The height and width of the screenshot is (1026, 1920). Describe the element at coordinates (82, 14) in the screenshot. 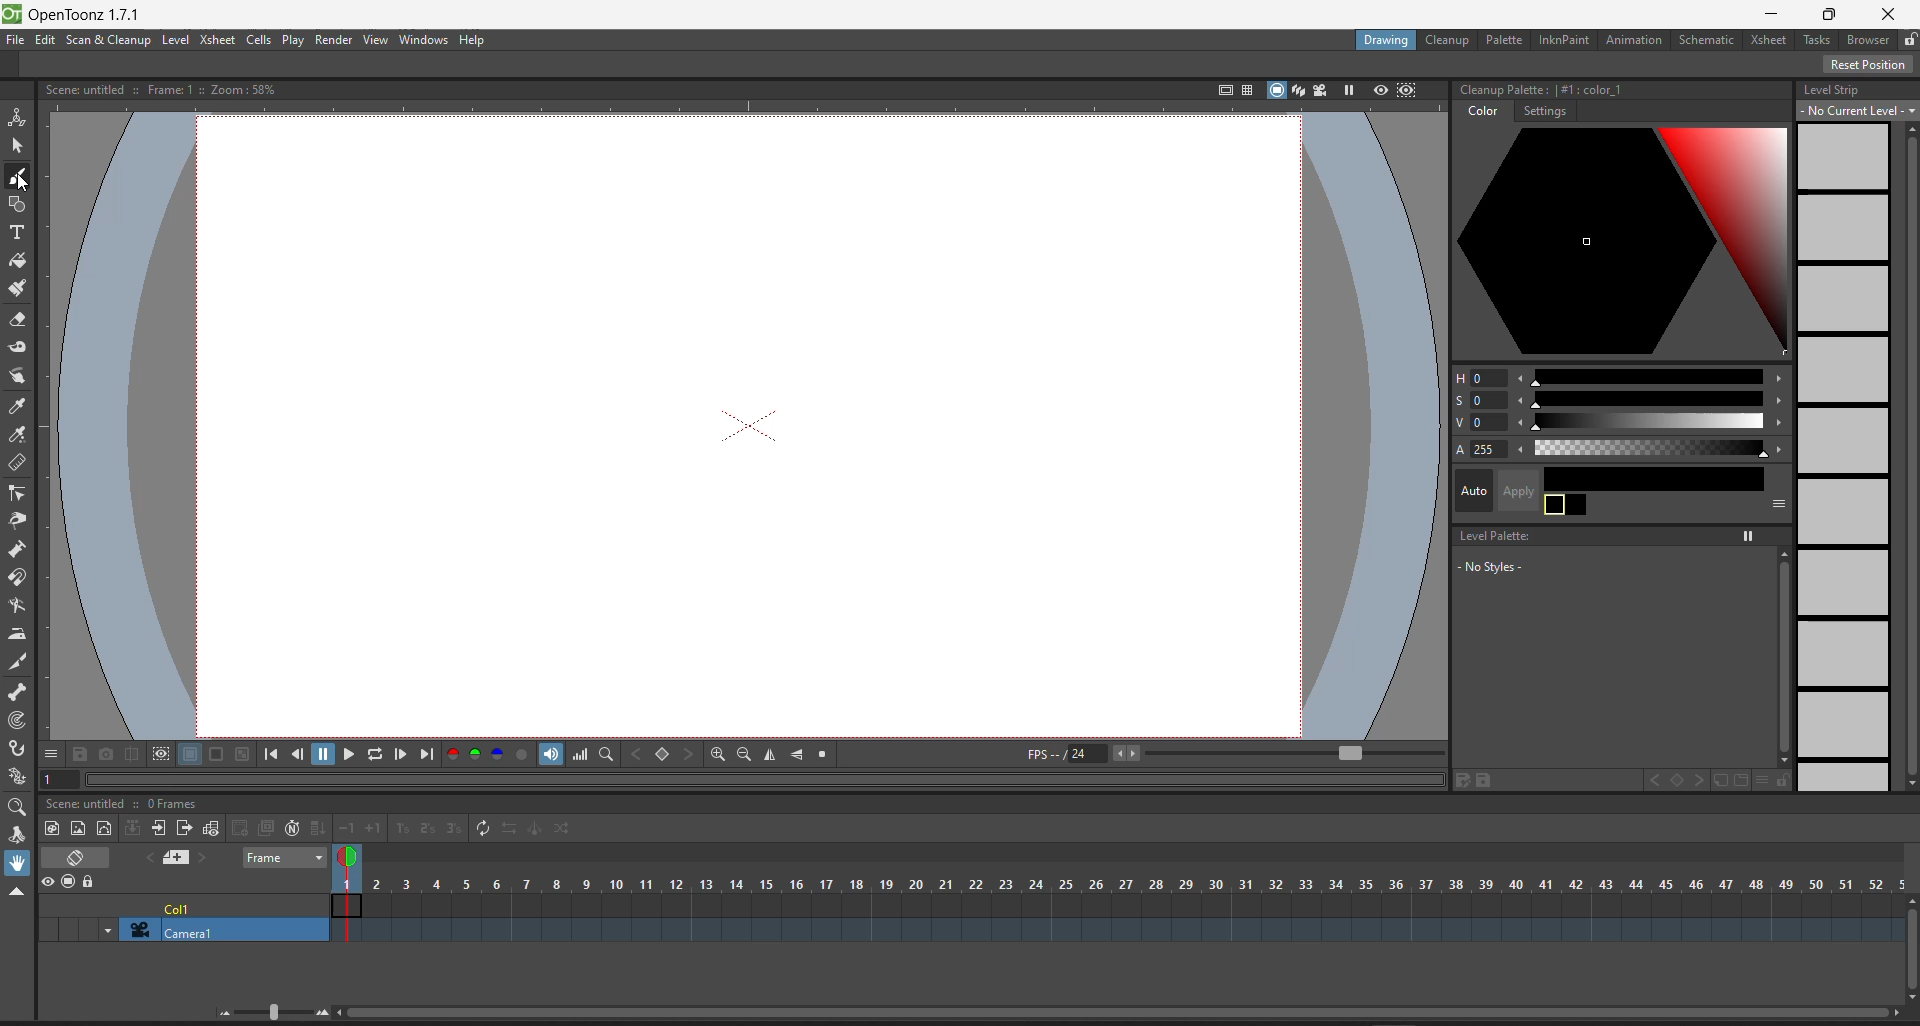

I see `app title and logo` at that location.